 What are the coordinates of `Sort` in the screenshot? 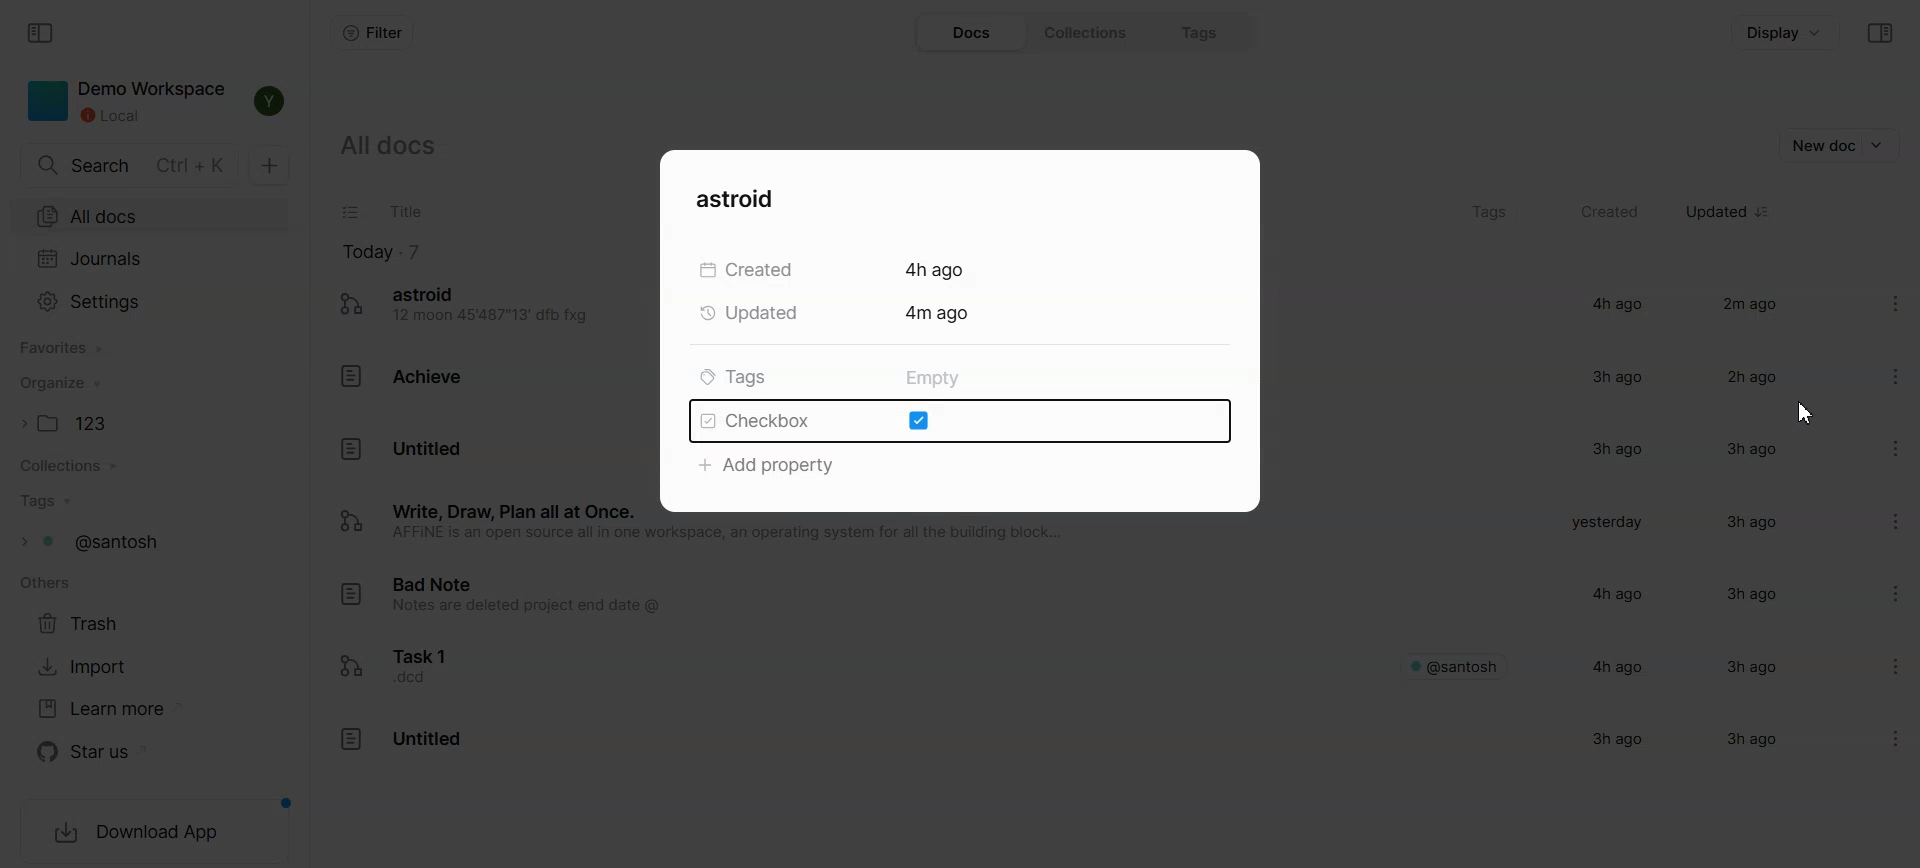 It's located at (1764, 212).